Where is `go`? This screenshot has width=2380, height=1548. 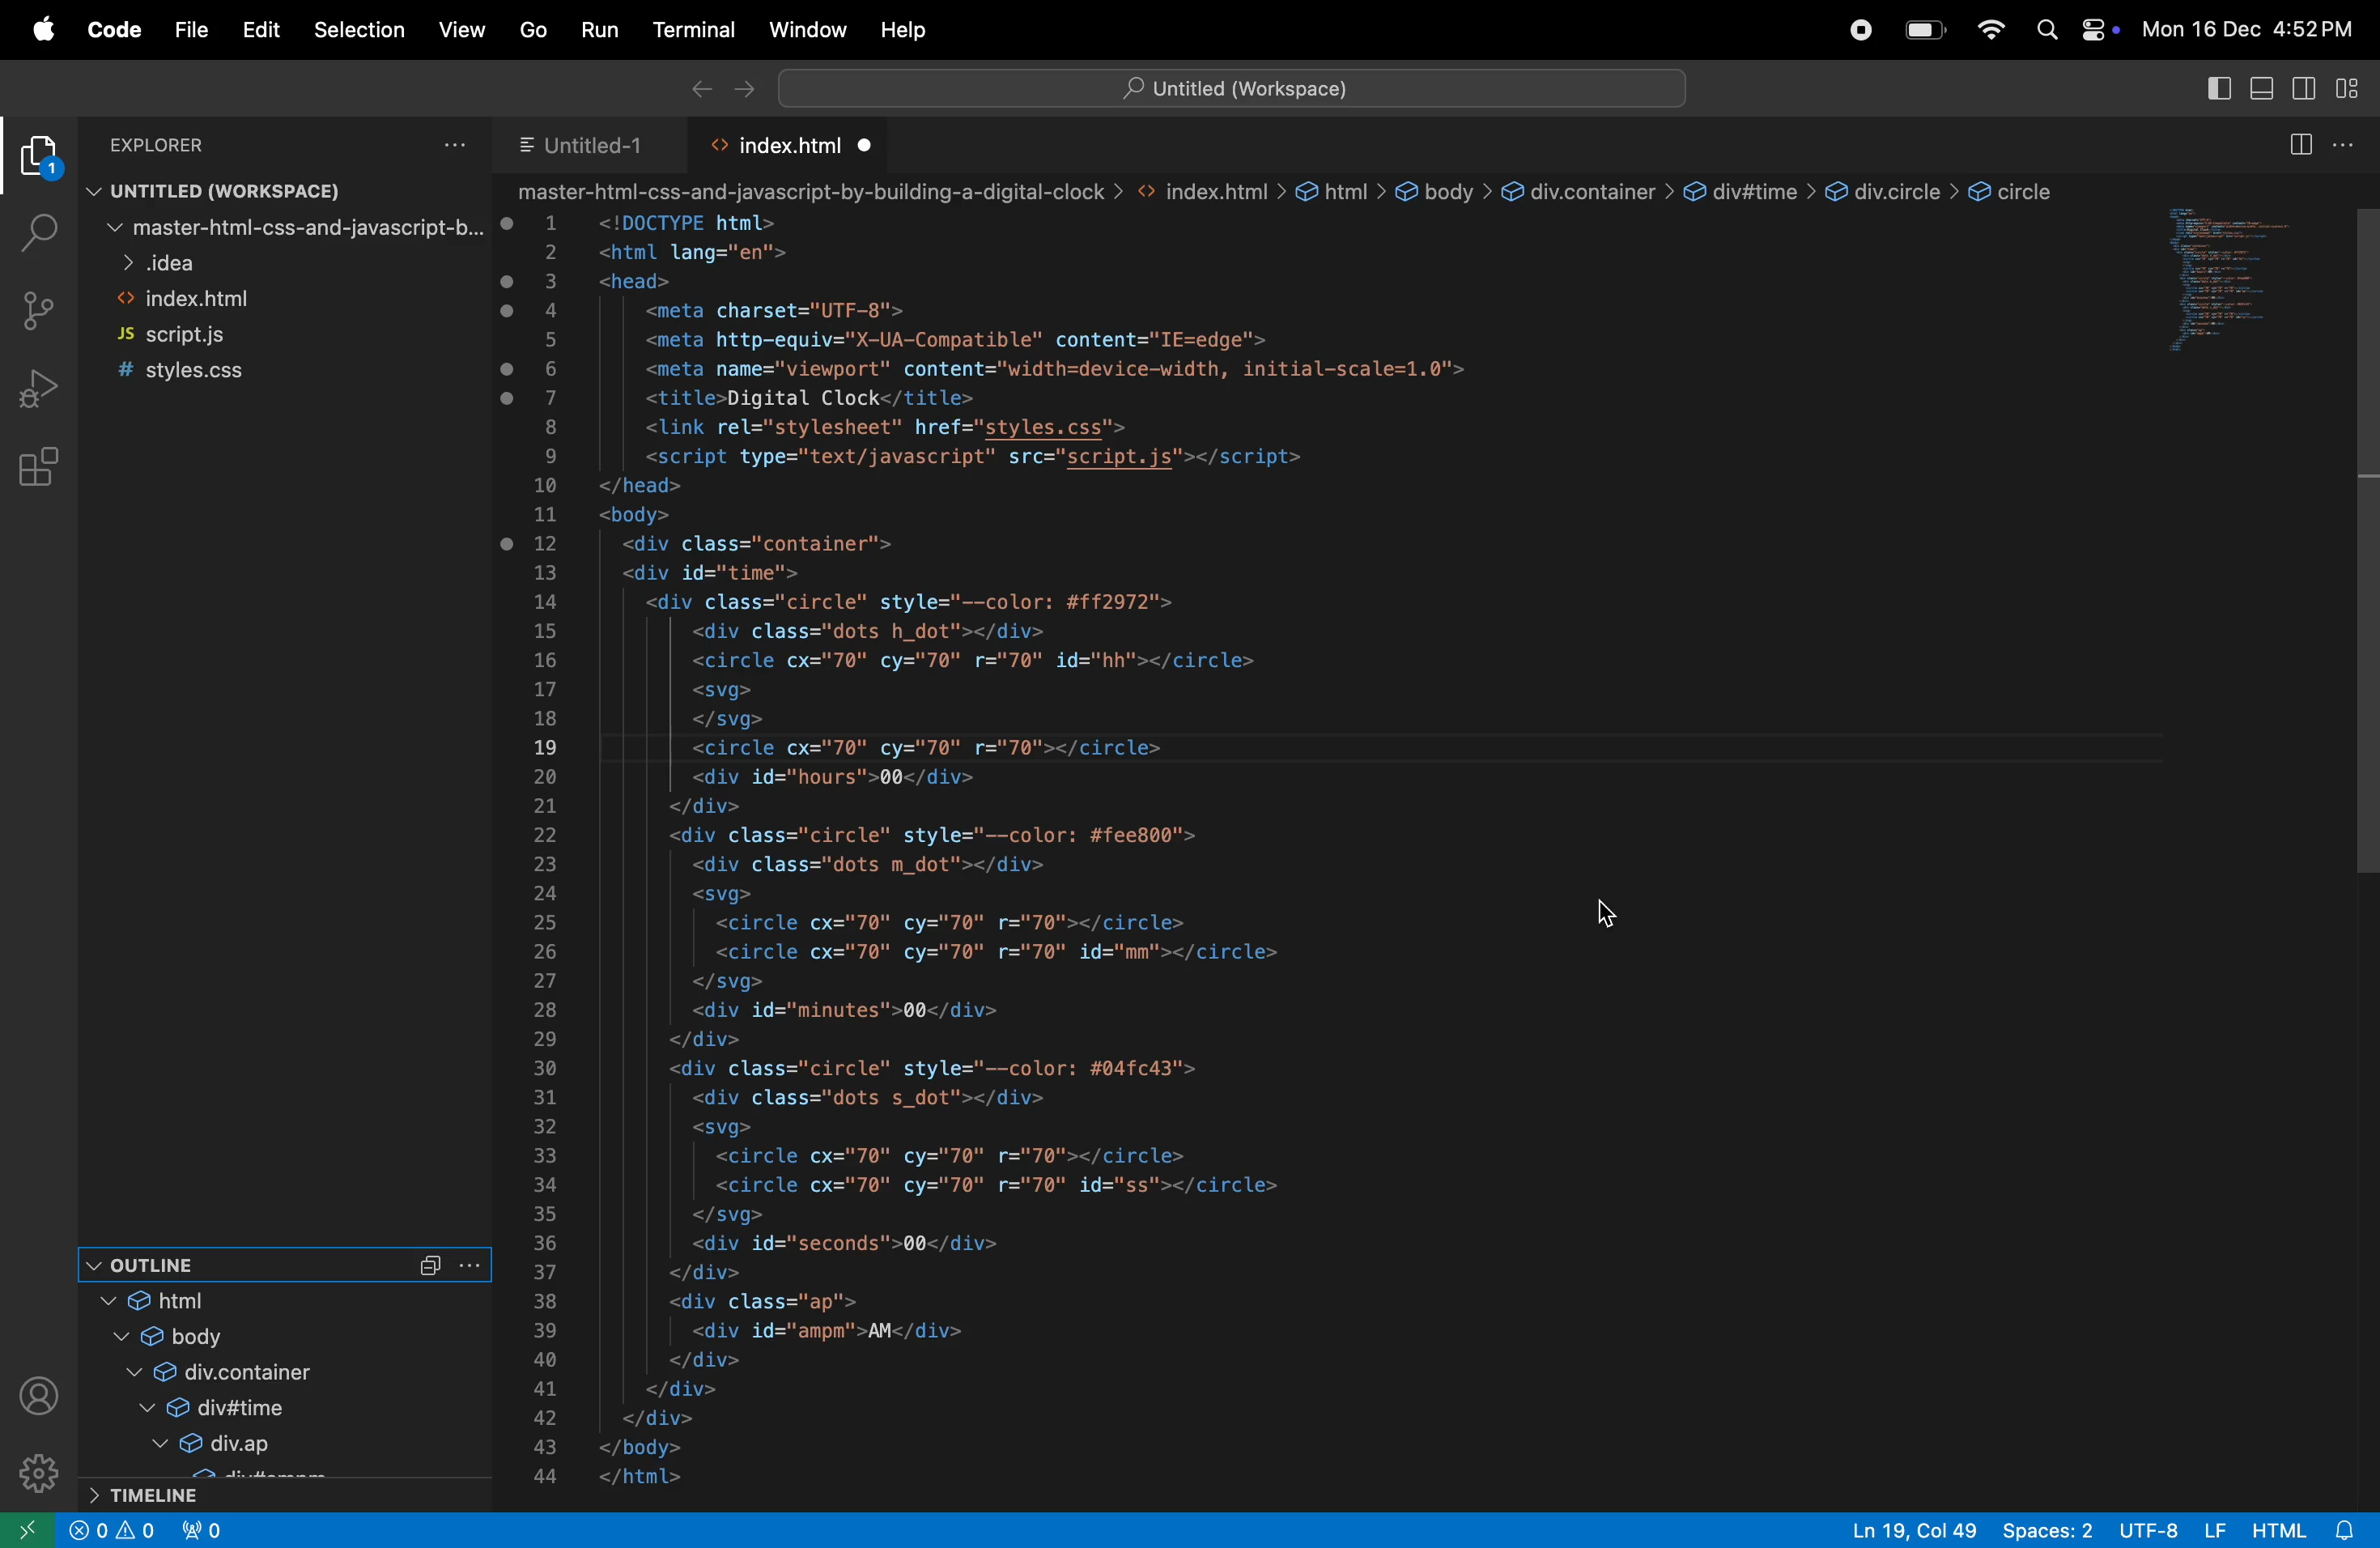 go is located at coordinates (532, 32).